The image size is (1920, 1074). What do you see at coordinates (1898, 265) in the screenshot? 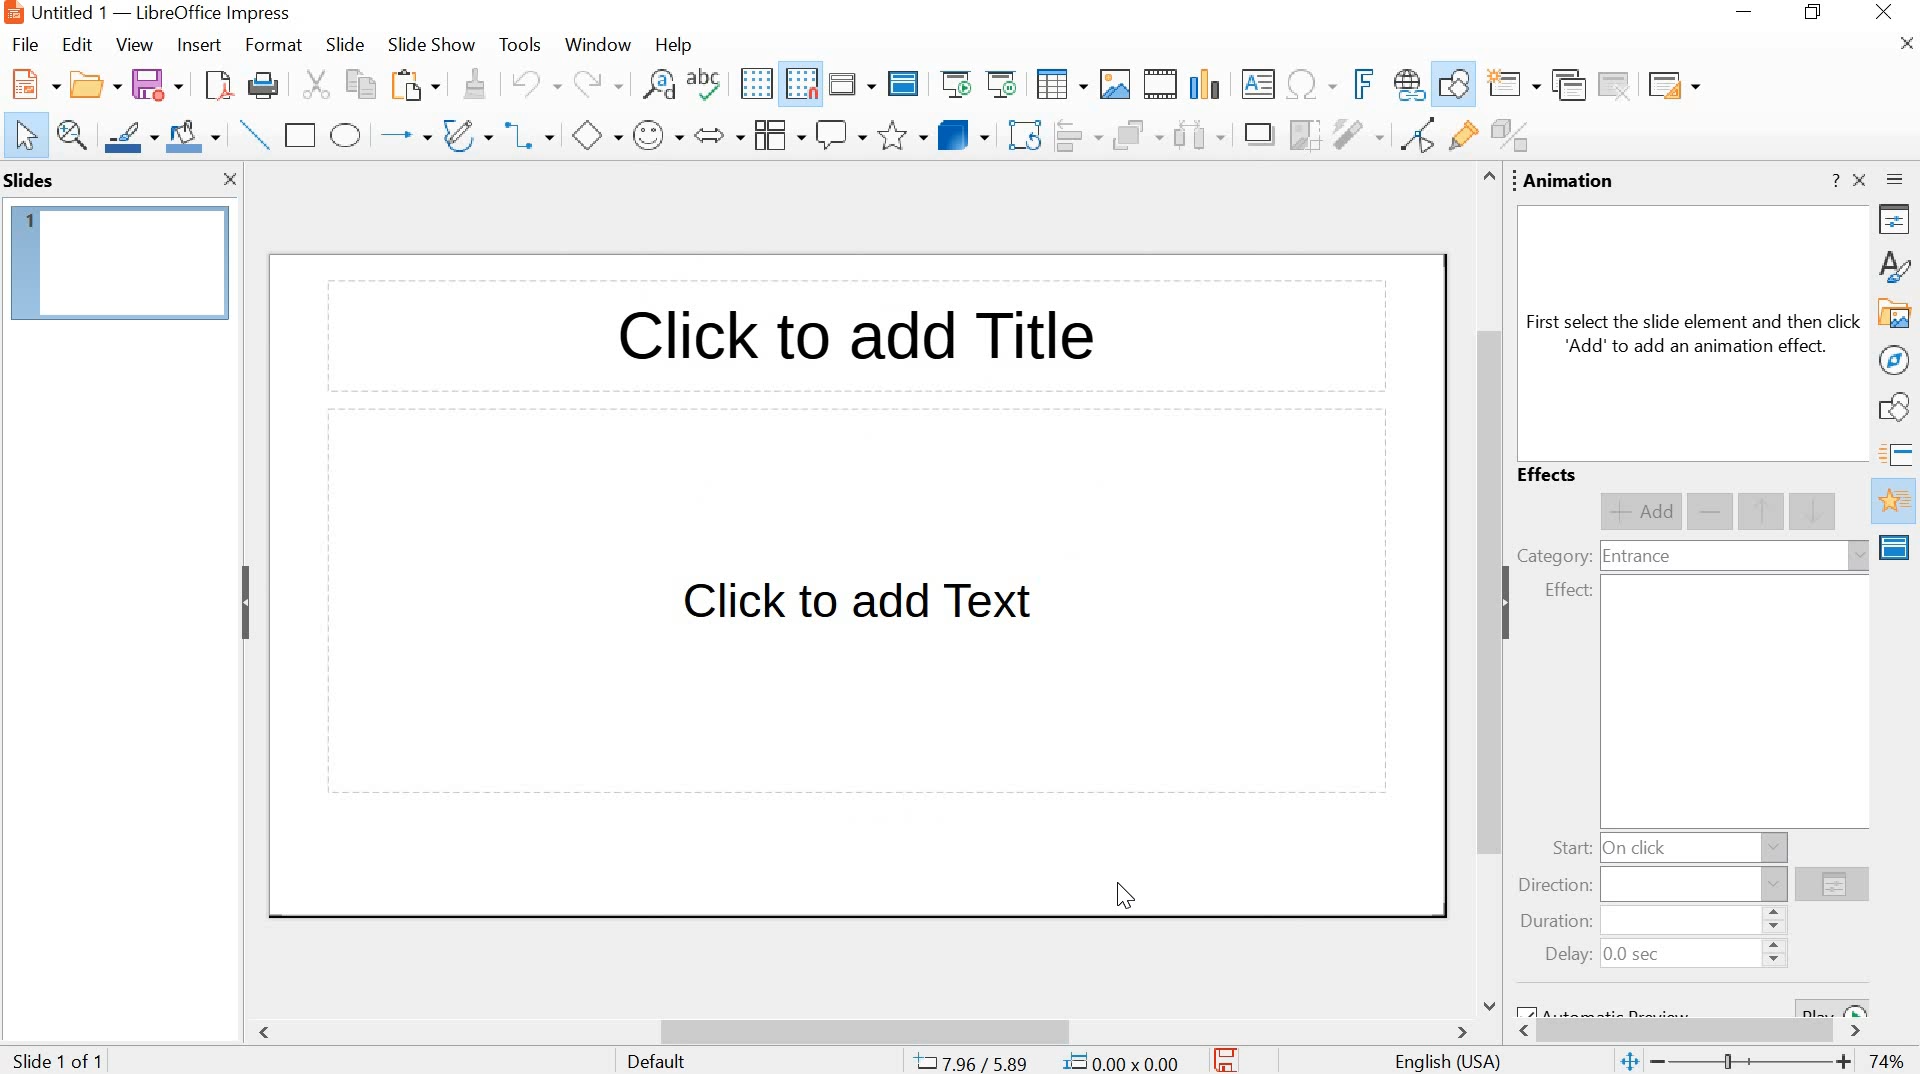
I see `styles` at bounding box center [1898, 265].